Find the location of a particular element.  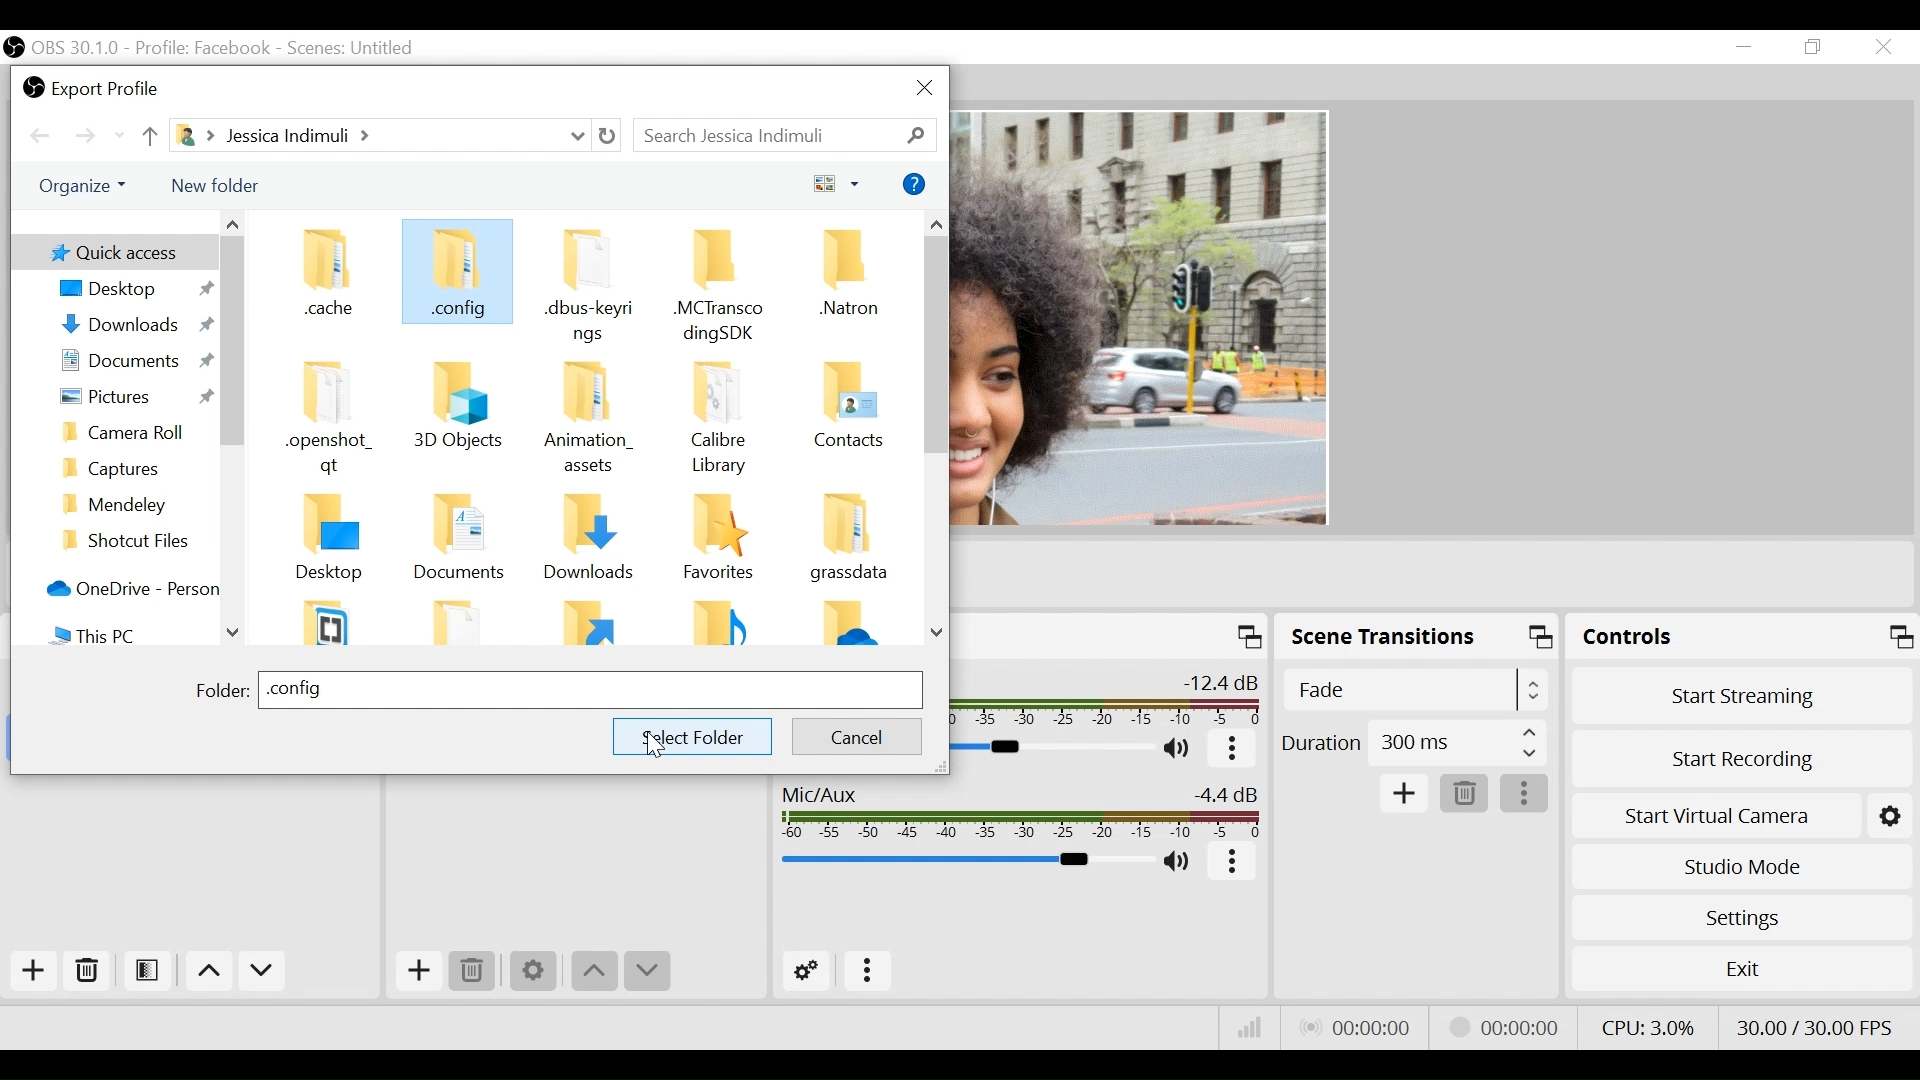

Folder is located at coordinates (848, 420).